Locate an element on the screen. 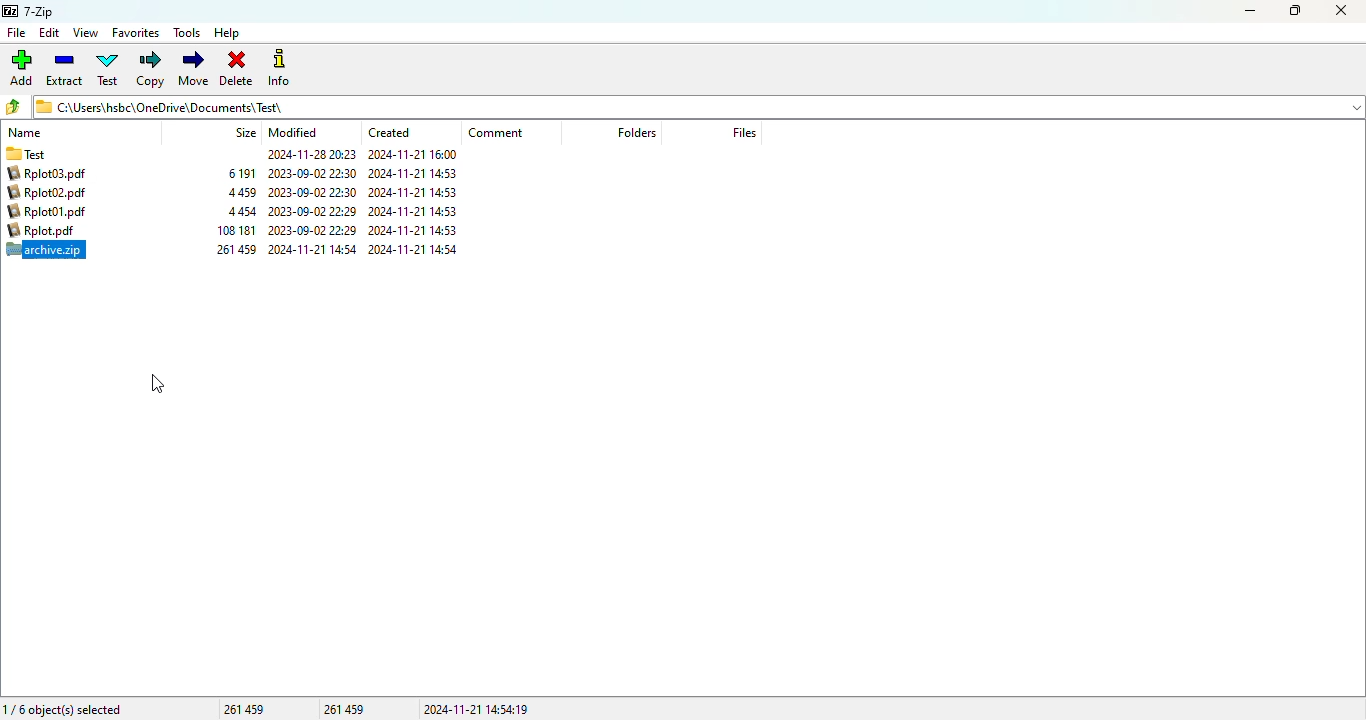  106 181 is located at coordinates (238, 250).